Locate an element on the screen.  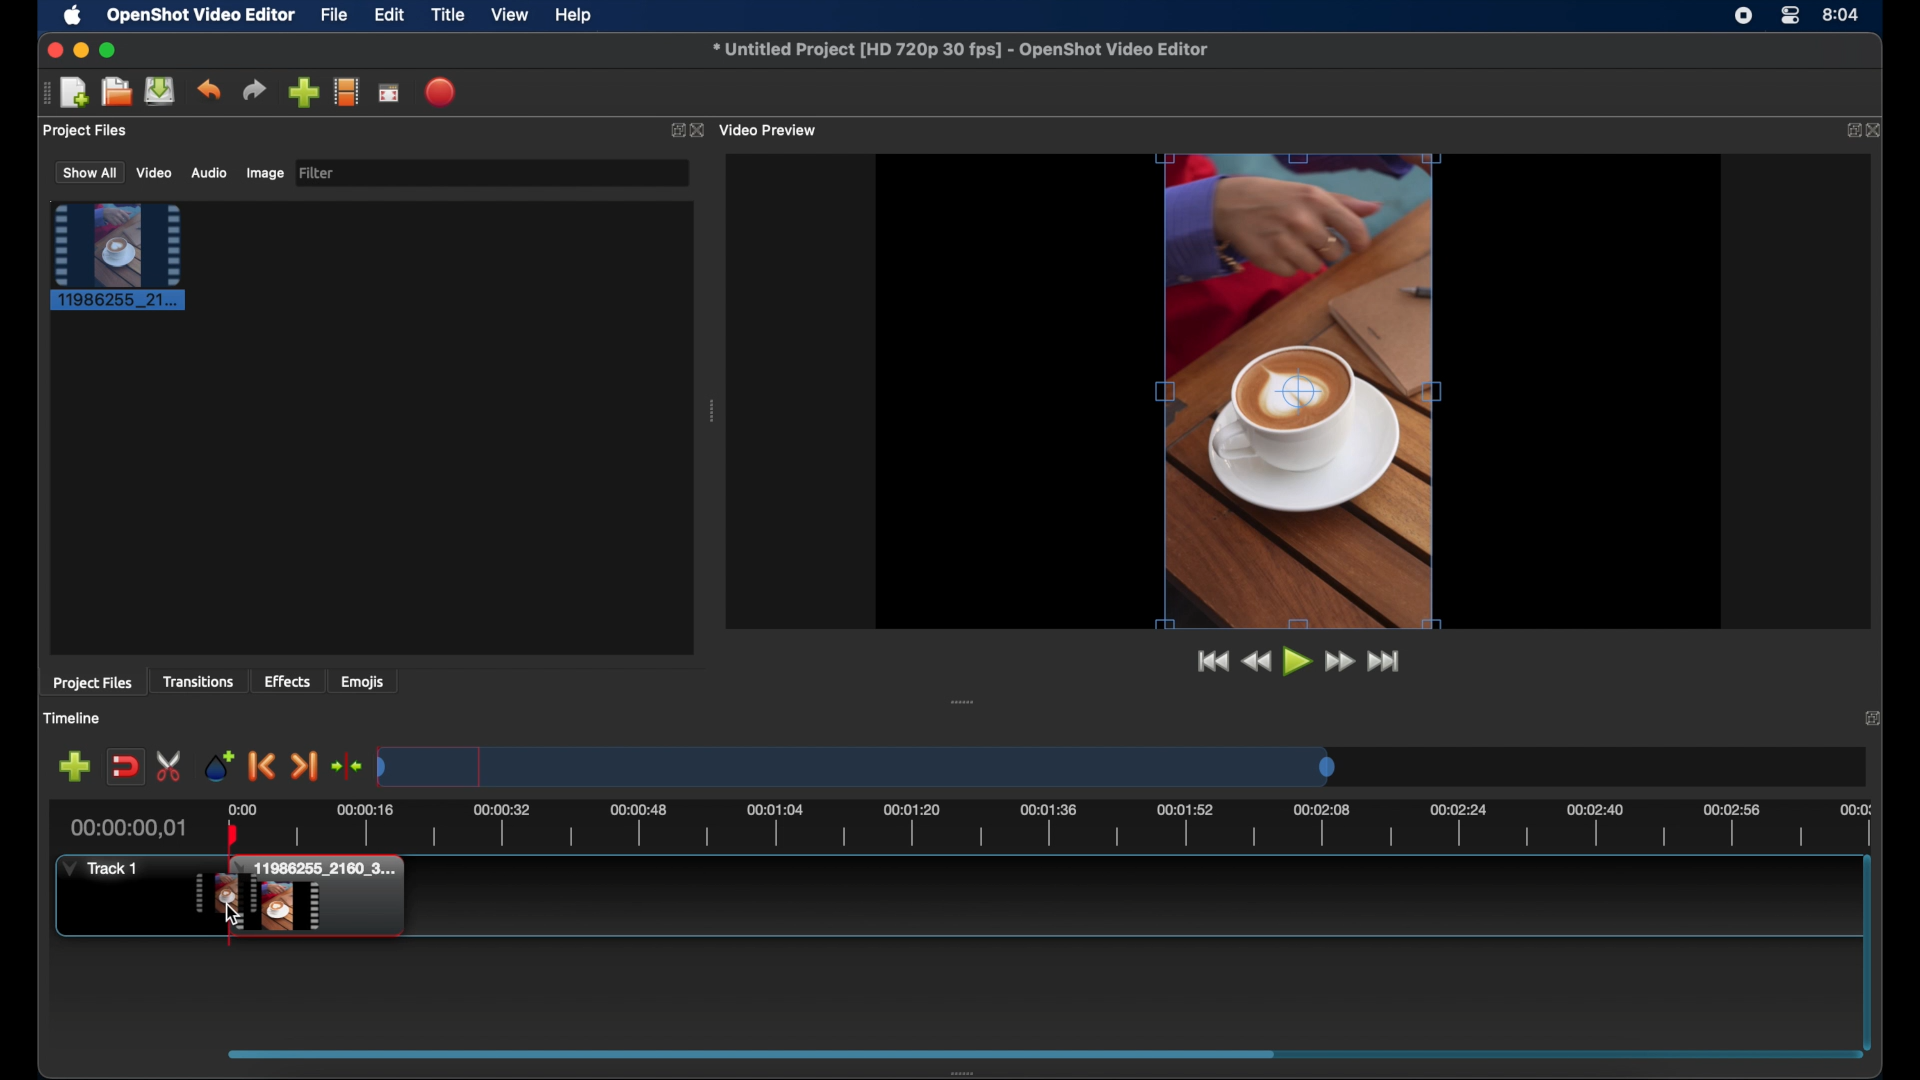
save project is located at coordinates (161, 91).